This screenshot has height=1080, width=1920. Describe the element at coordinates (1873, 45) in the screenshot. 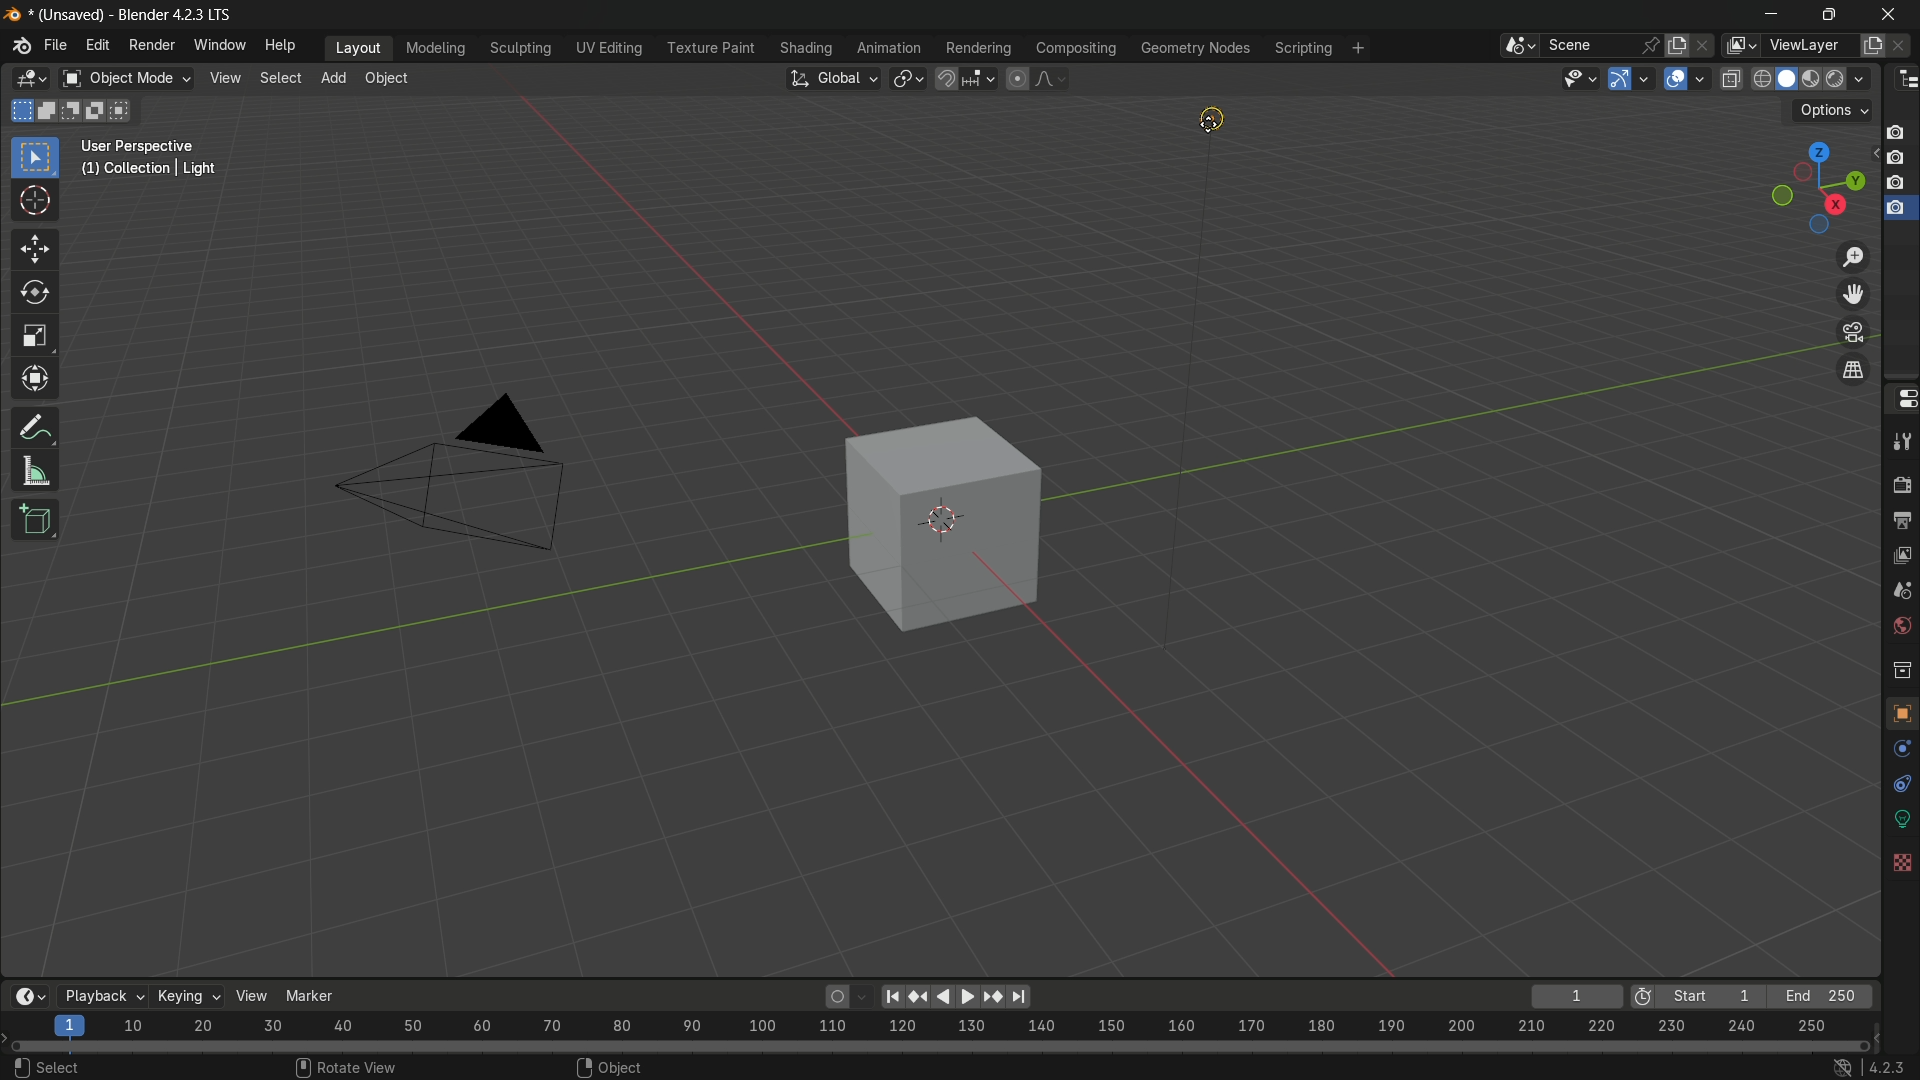

I see `add view layer` at that location.